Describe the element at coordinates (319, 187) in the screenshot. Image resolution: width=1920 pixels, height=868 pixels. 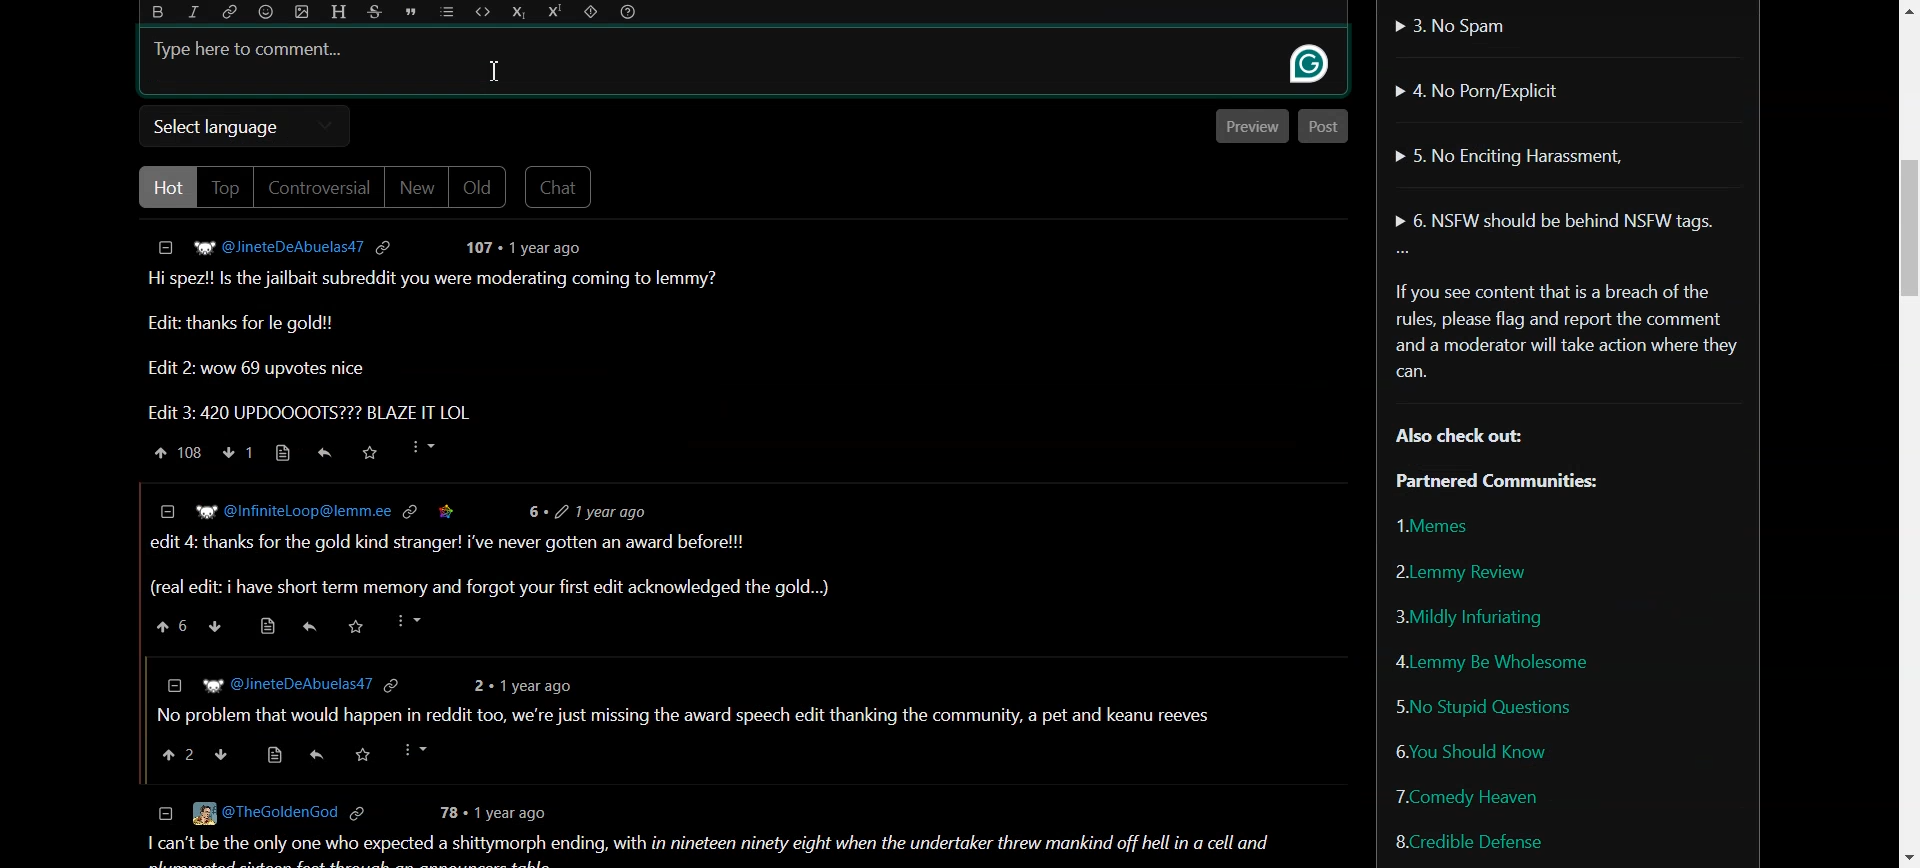
I see `Controversial` at that location.